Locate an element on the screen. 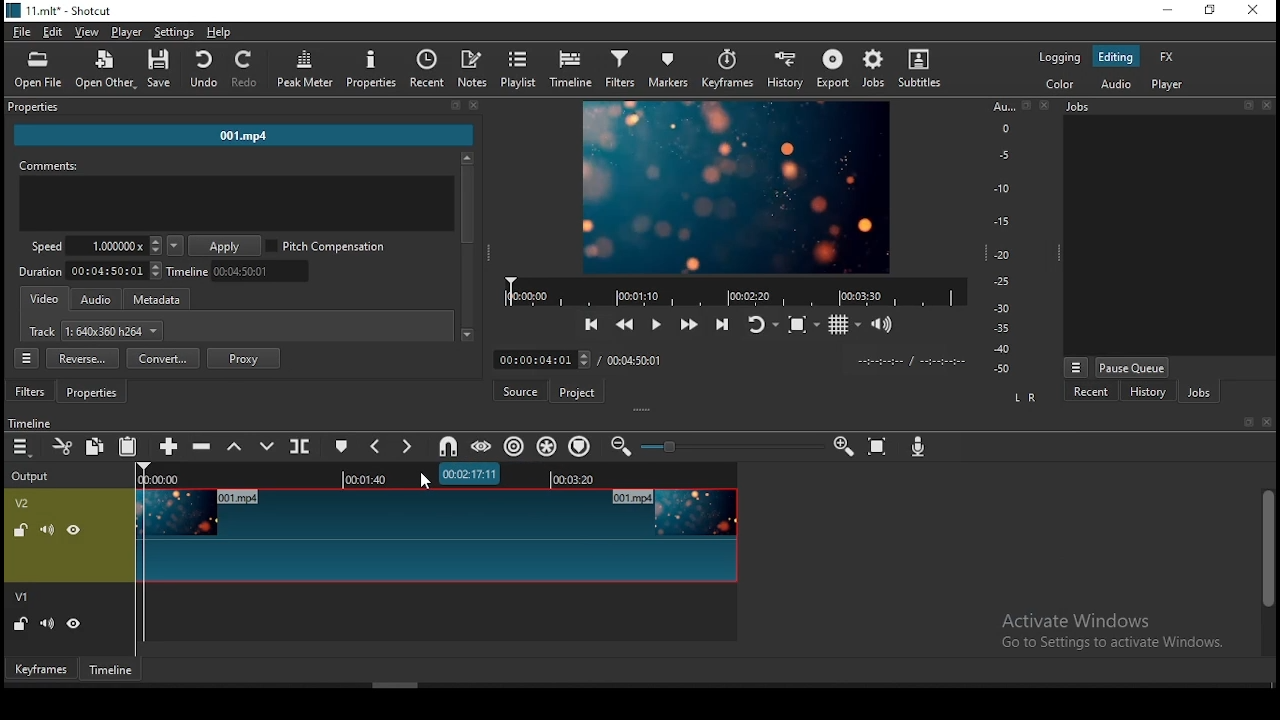 The image size is (1280, 720). filters is located at coordinates (32, 392).